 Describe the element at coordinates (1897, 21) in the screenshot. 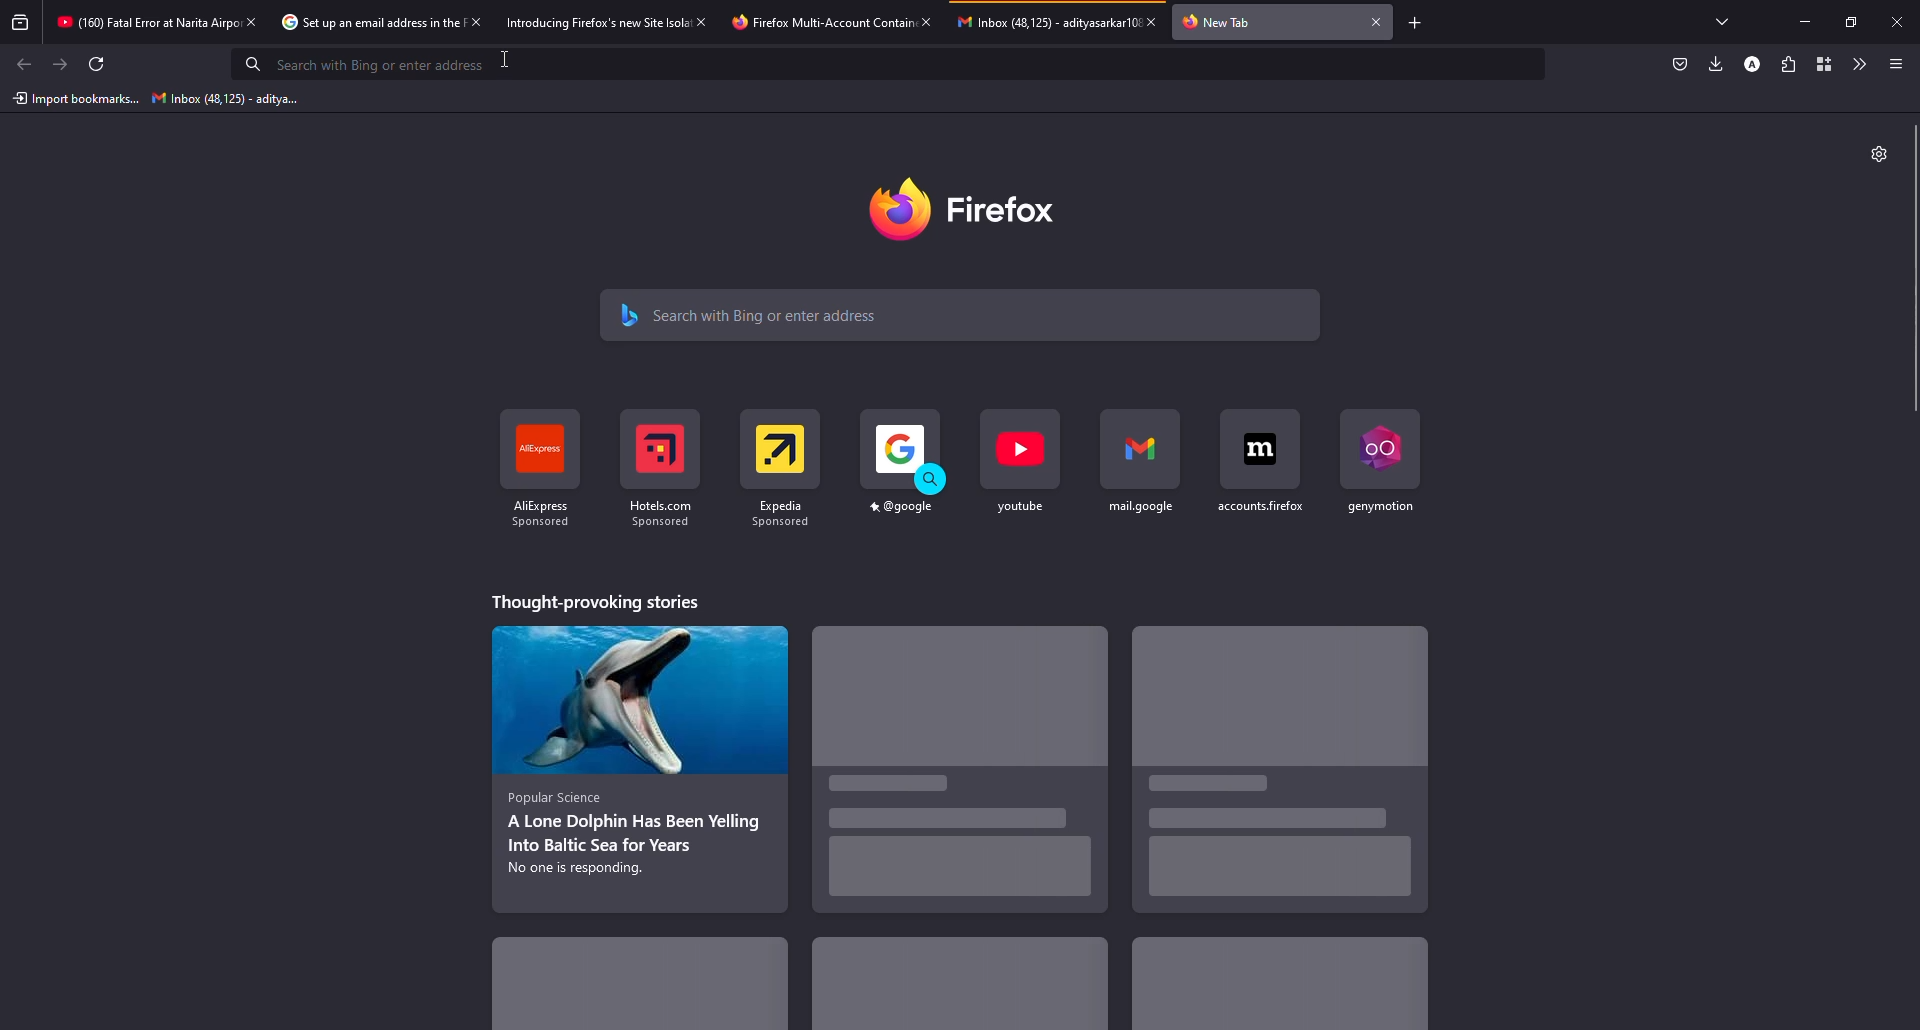

I see `close` at that location.